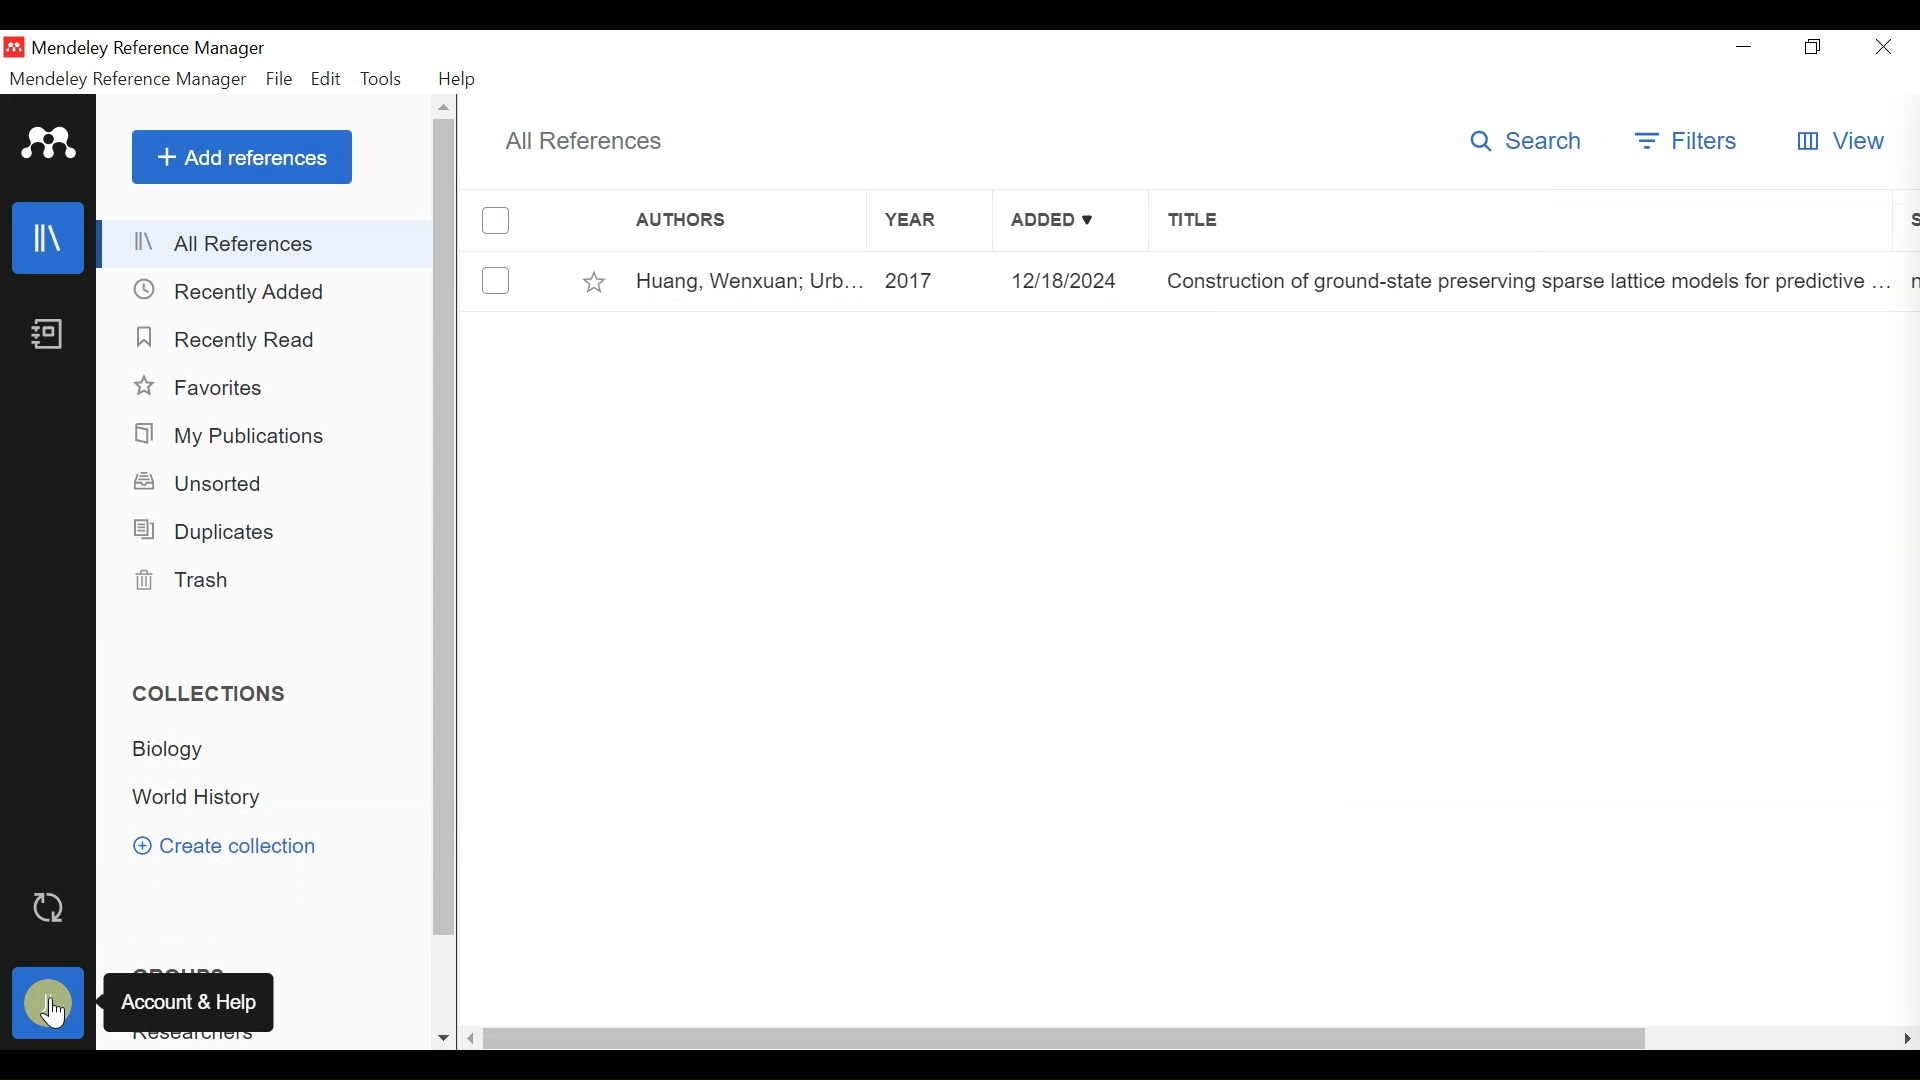 This screenshot has width=1920, height=1080. What do you see at coordinates (49, 145) in the screenshot?
I see `Mendeley Logo` at bounding box center [49, 145].